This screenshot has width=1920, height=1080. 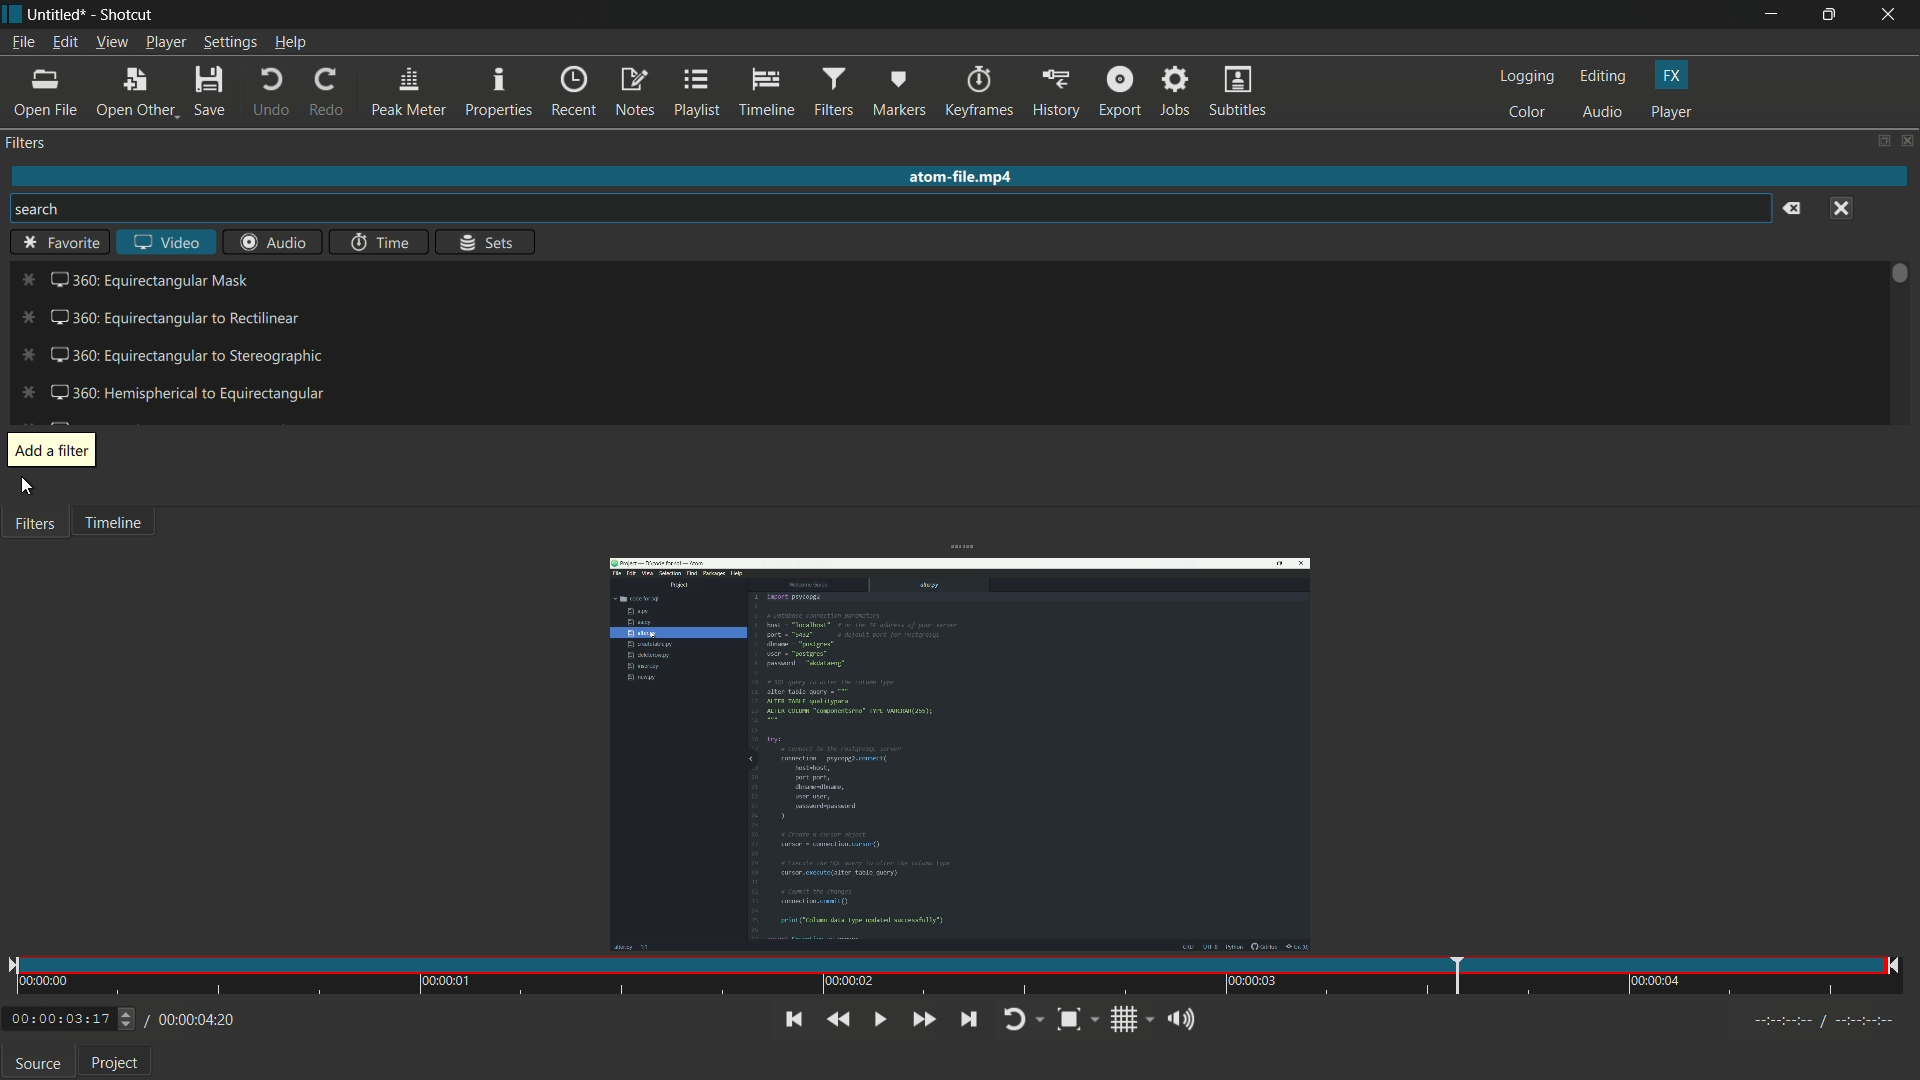 I want to click on playlist, so click(x=697, y=93).